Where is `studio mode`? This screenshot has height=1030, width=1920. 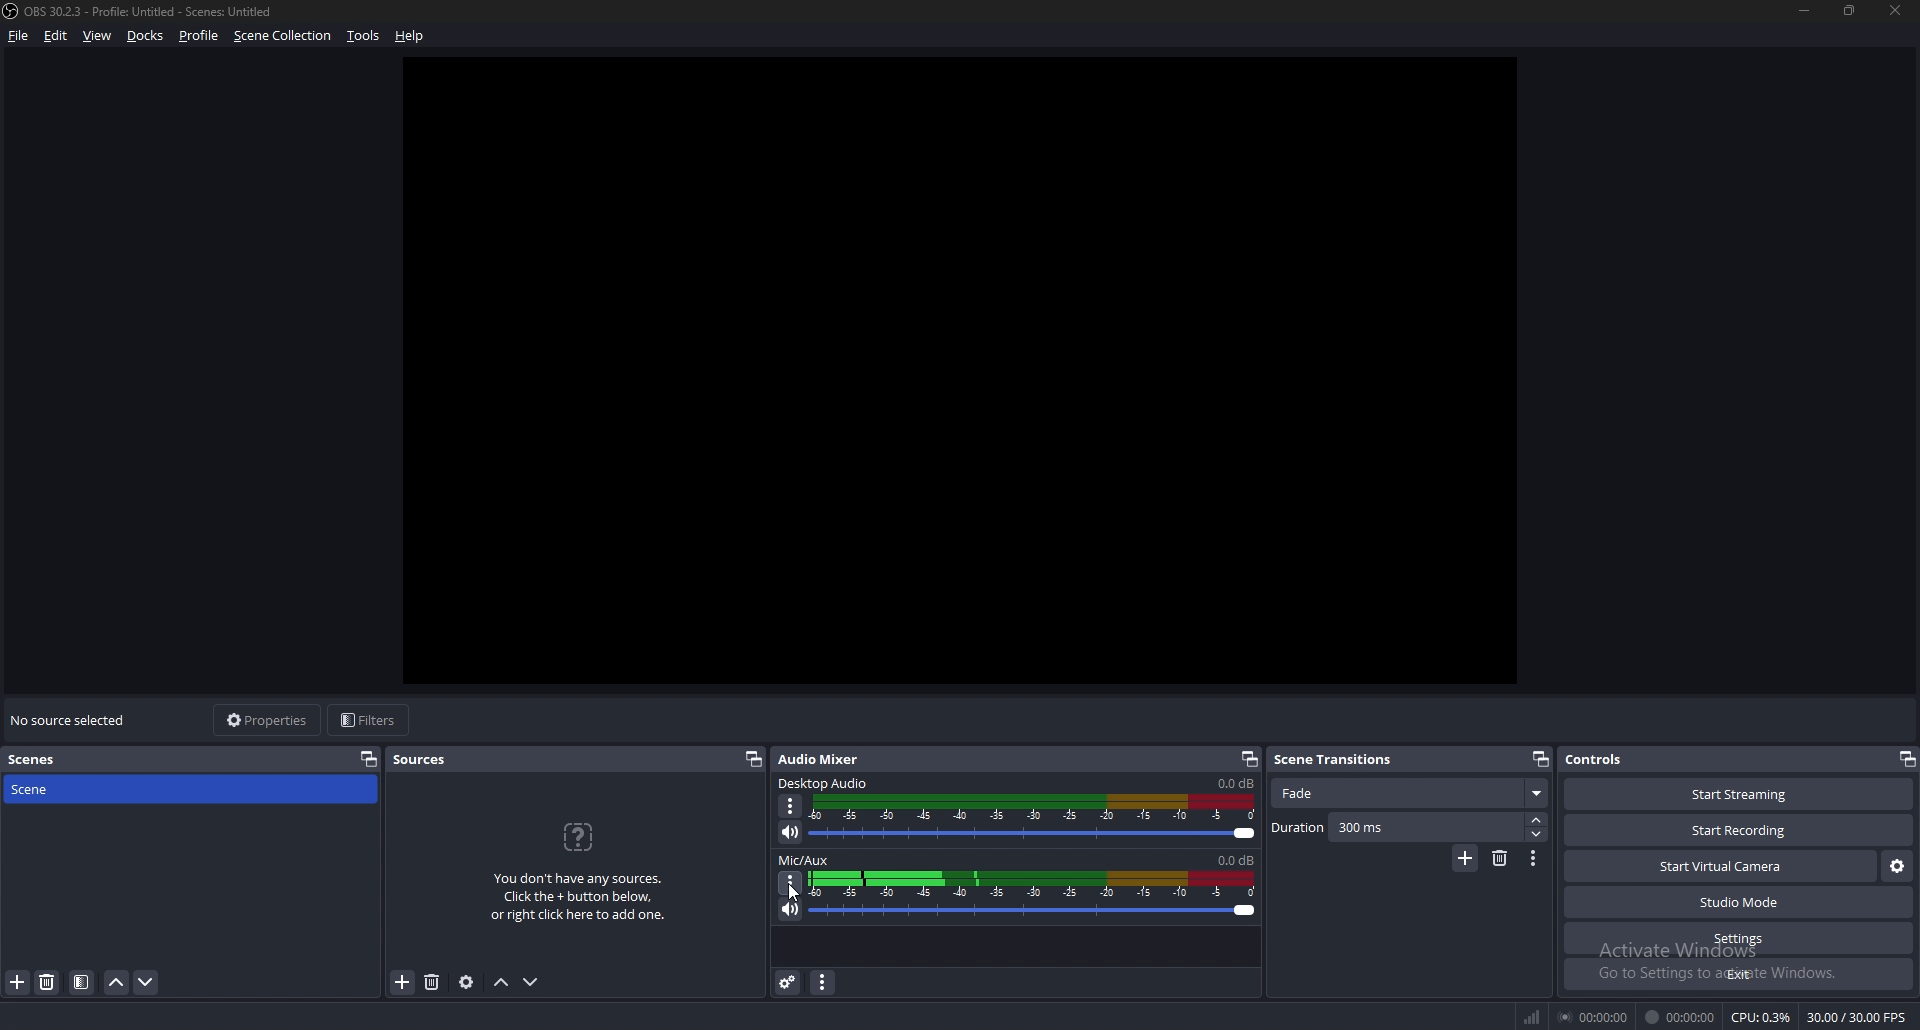 studio mode is located at coordinates (1740, 902).